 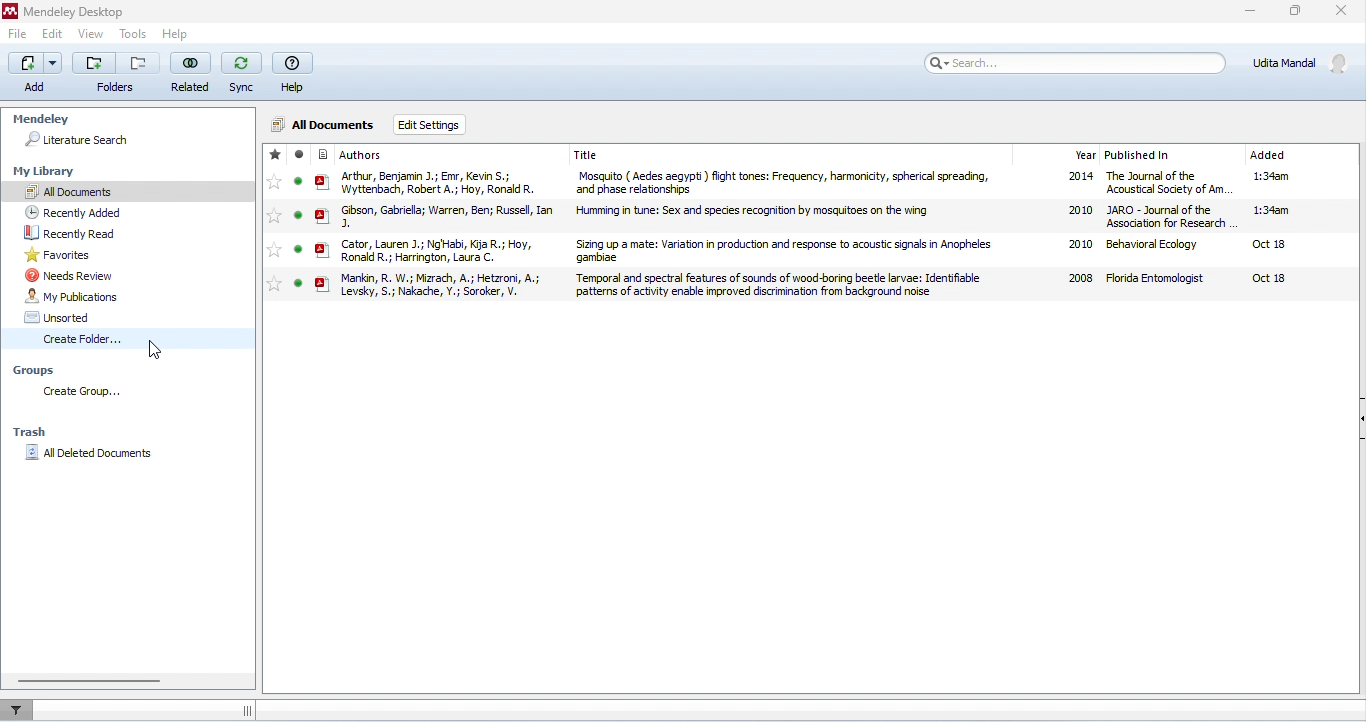 What do you see at coordinates (136, 192) in the screenshot?
I see `all documents` at bounding box center [136, 192].